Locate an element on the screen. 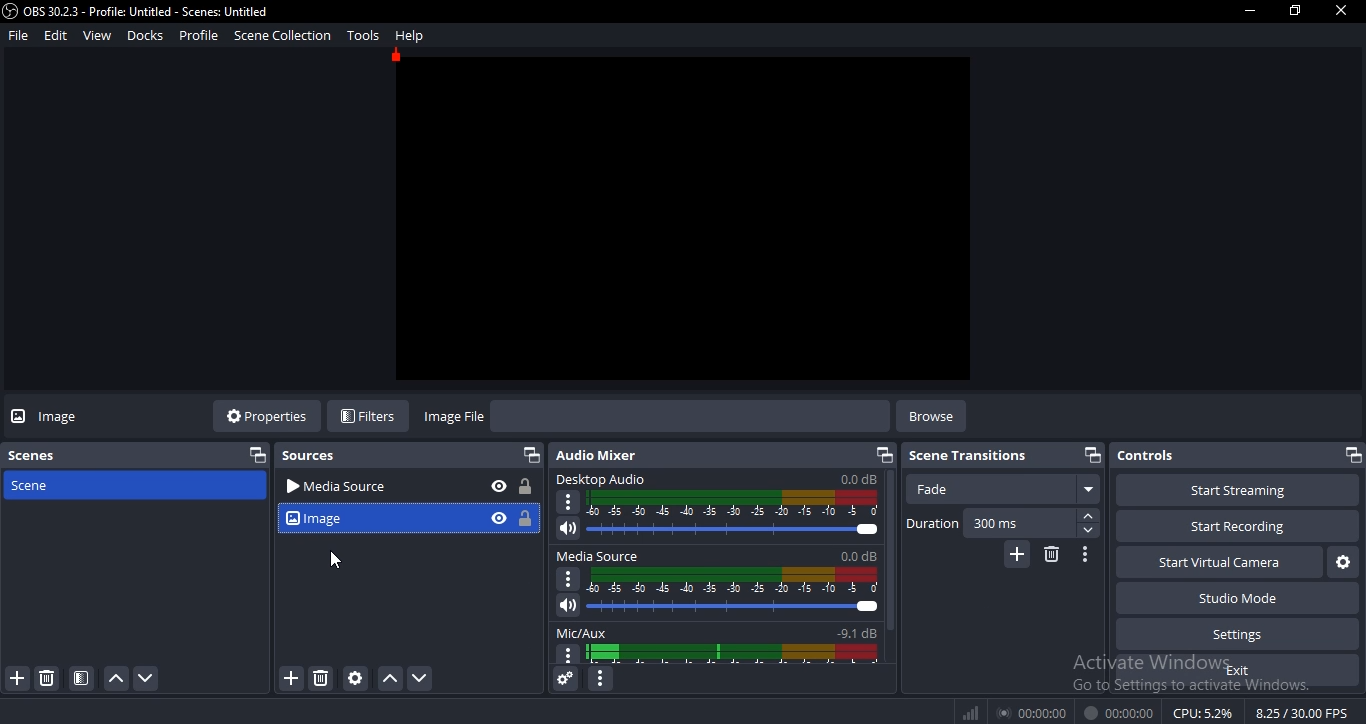 The height and width of the screenshot is (724, 1366). lock is located at coordinates (524, 517).